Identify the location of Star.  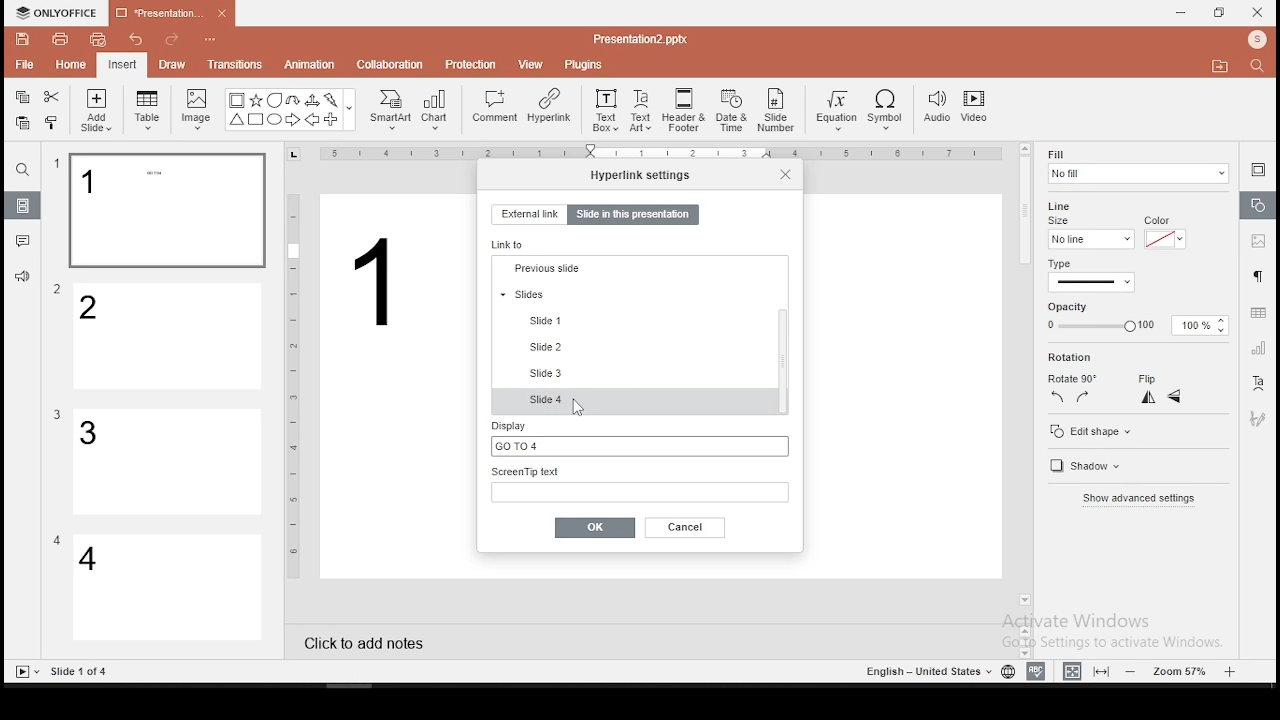
(255, 100).